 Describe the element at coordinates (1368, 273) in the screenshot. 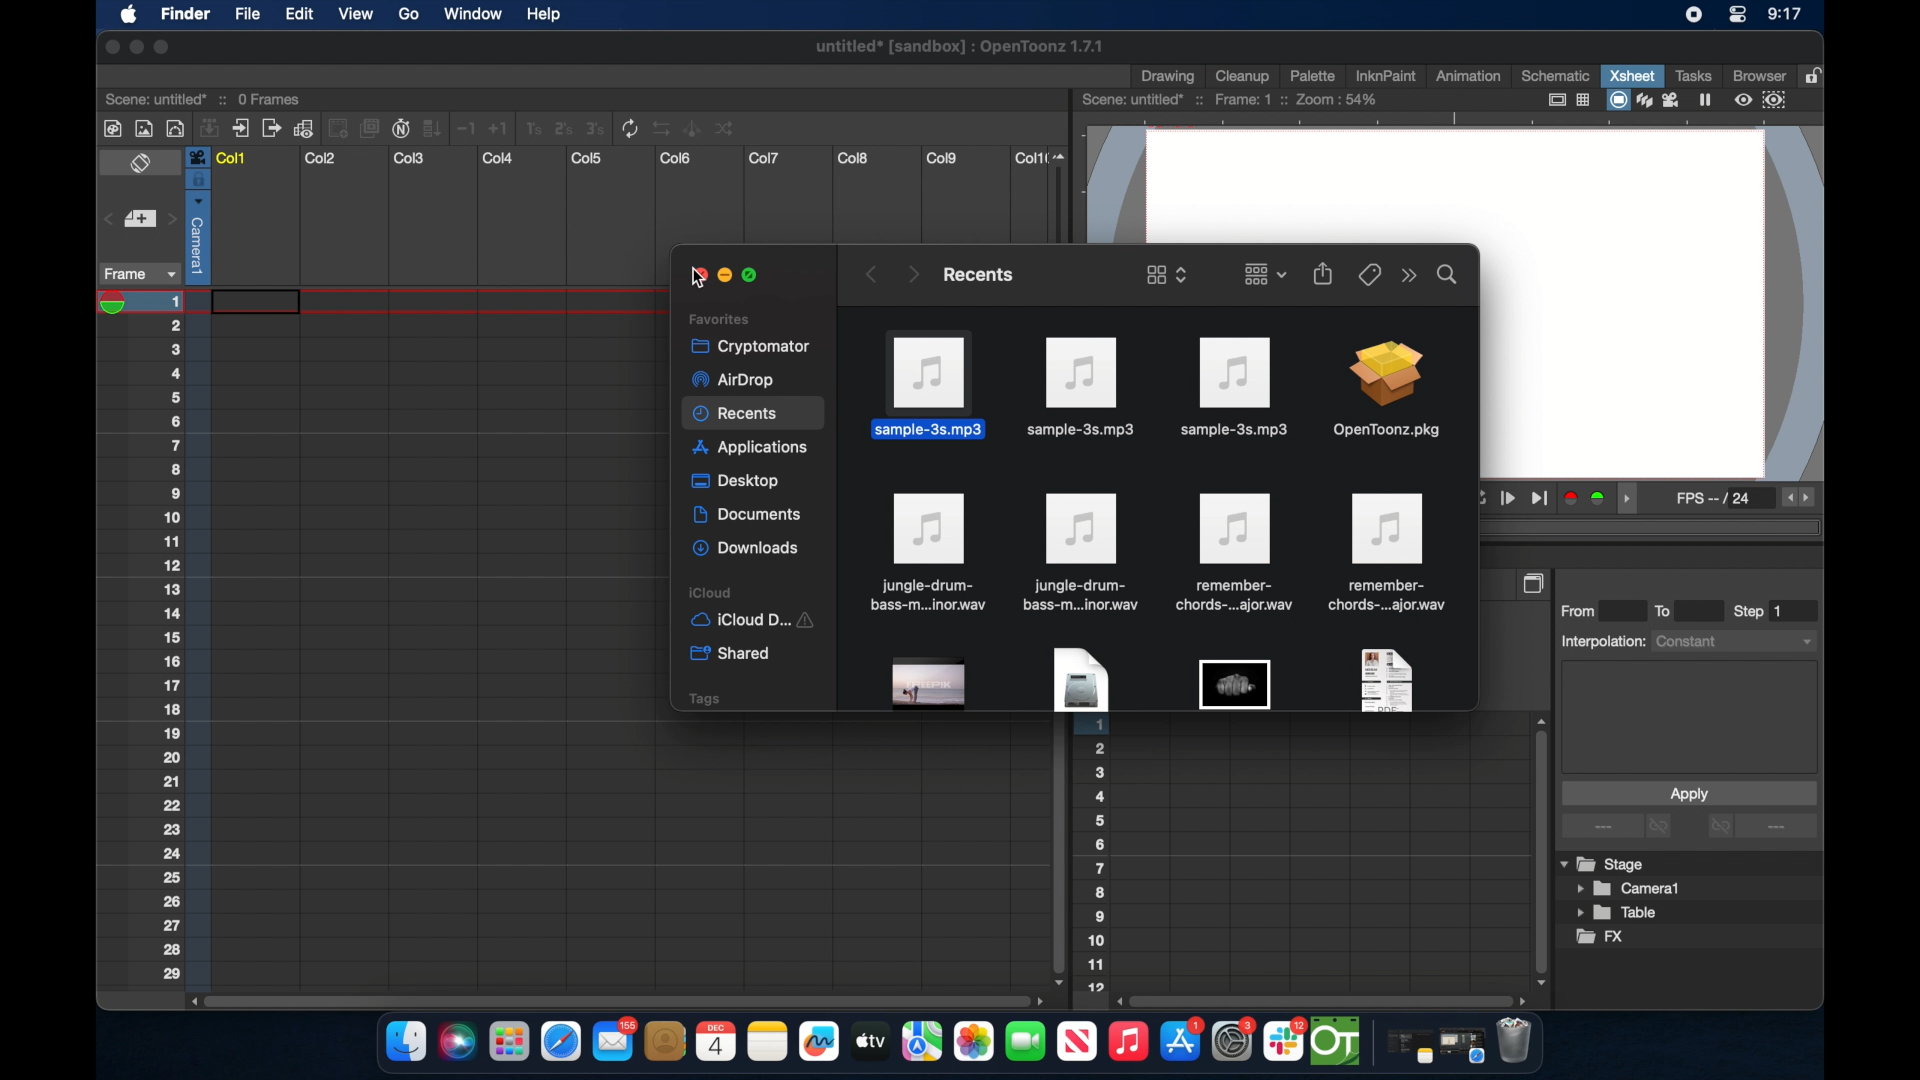

I see `tags` at that location.